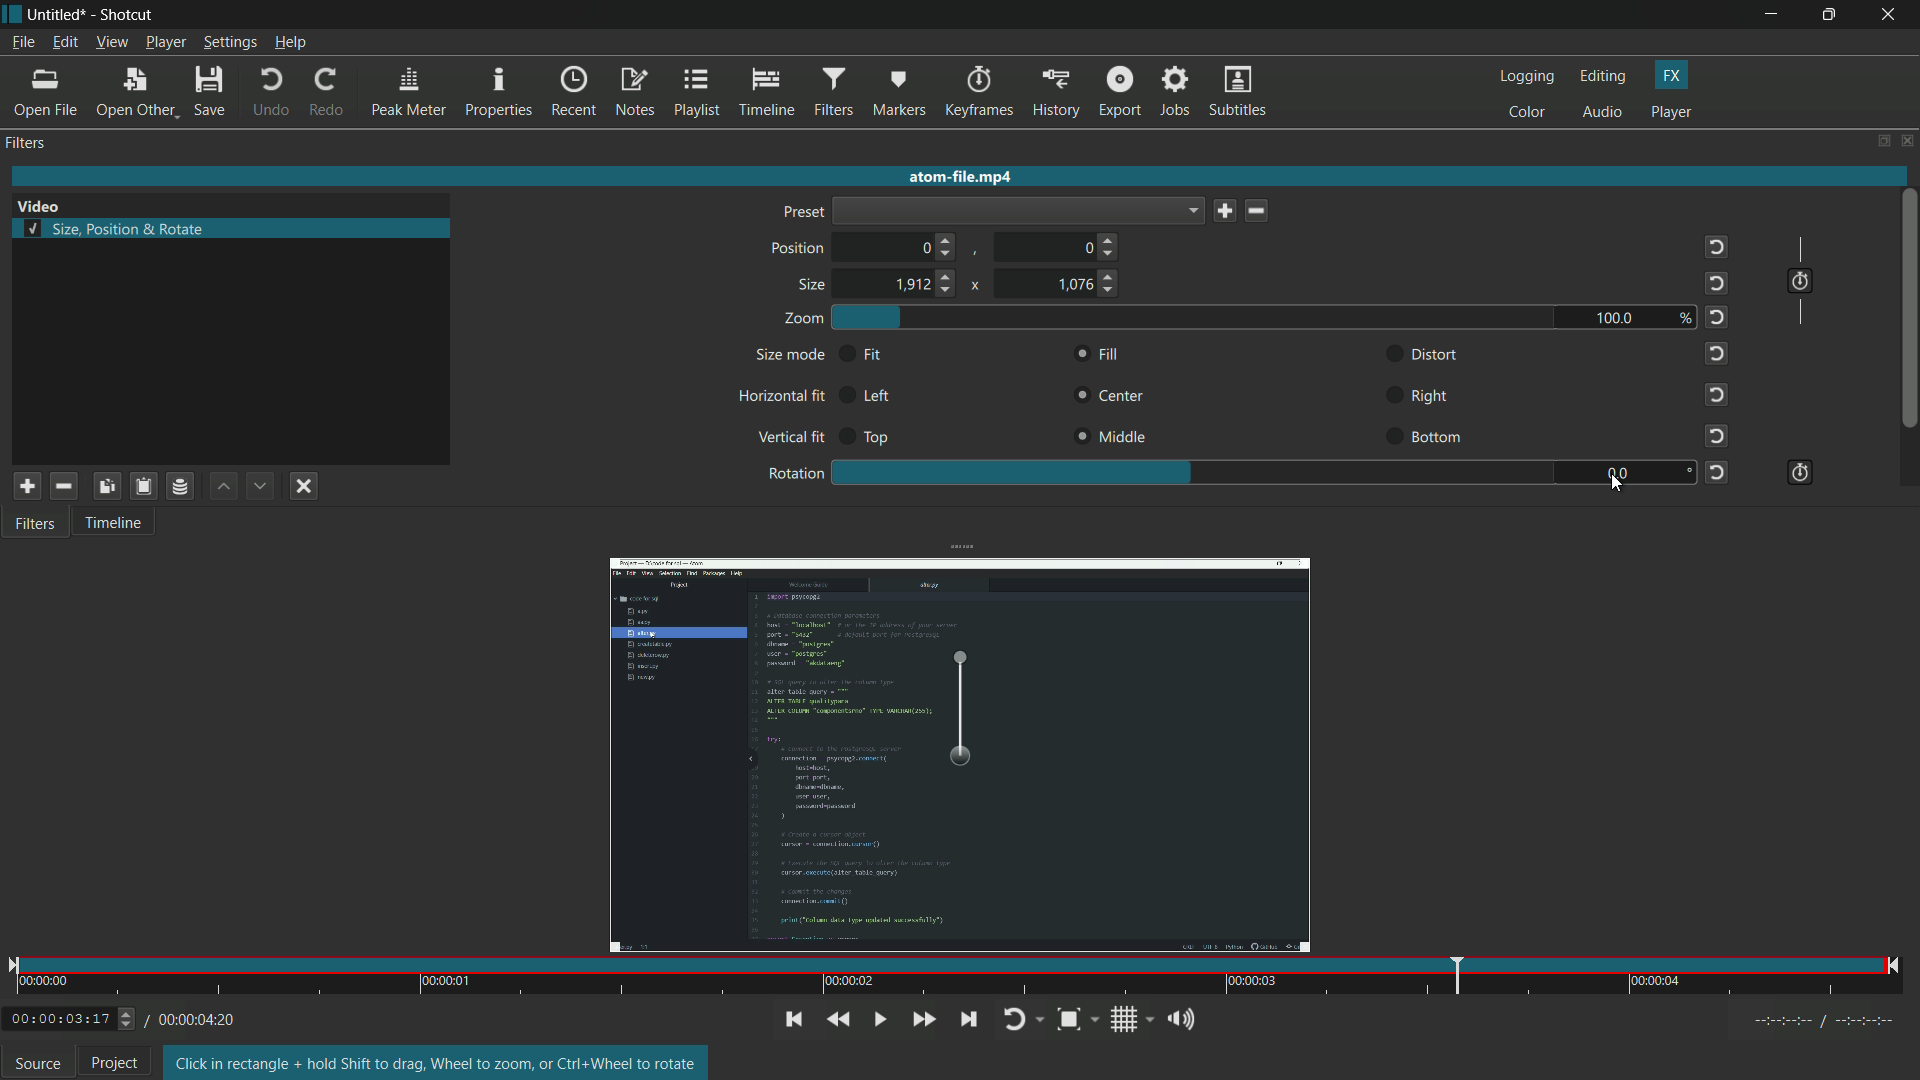  I want to click on export, so click(1117, 93).